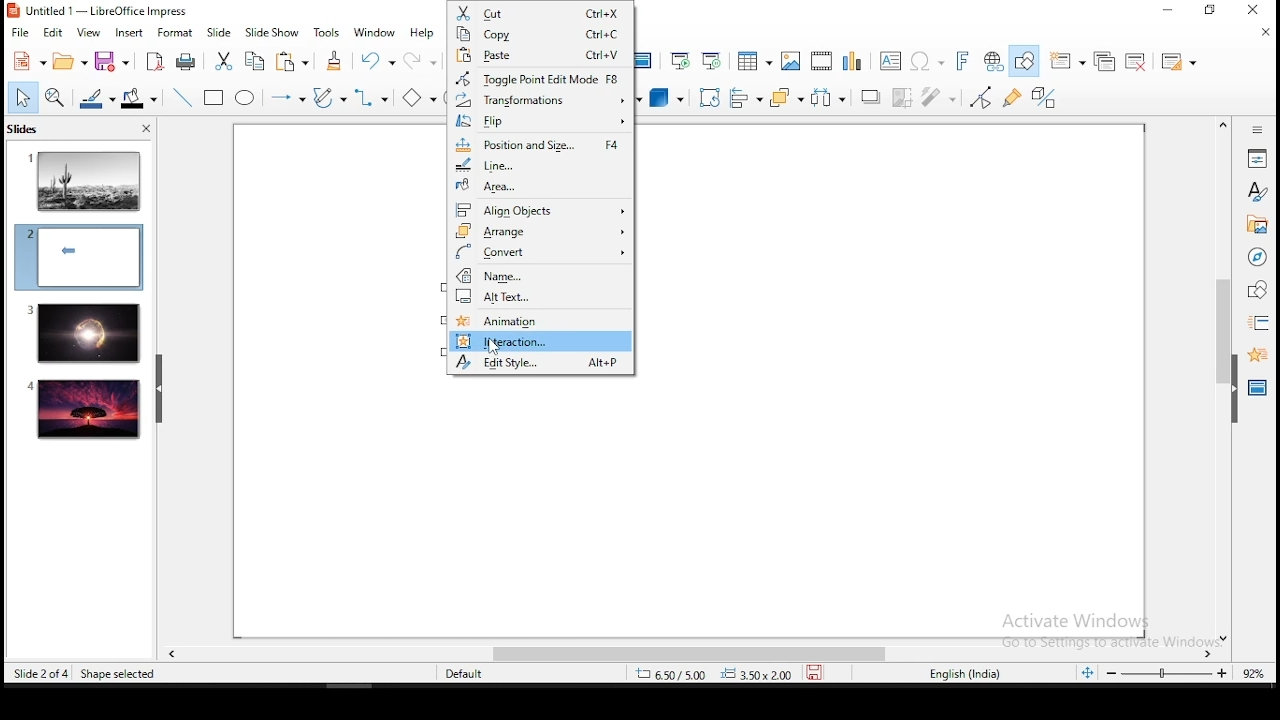 The height and width of the screenshot is (720, 1280). I want to click on zoom level, so click(1254, 672).